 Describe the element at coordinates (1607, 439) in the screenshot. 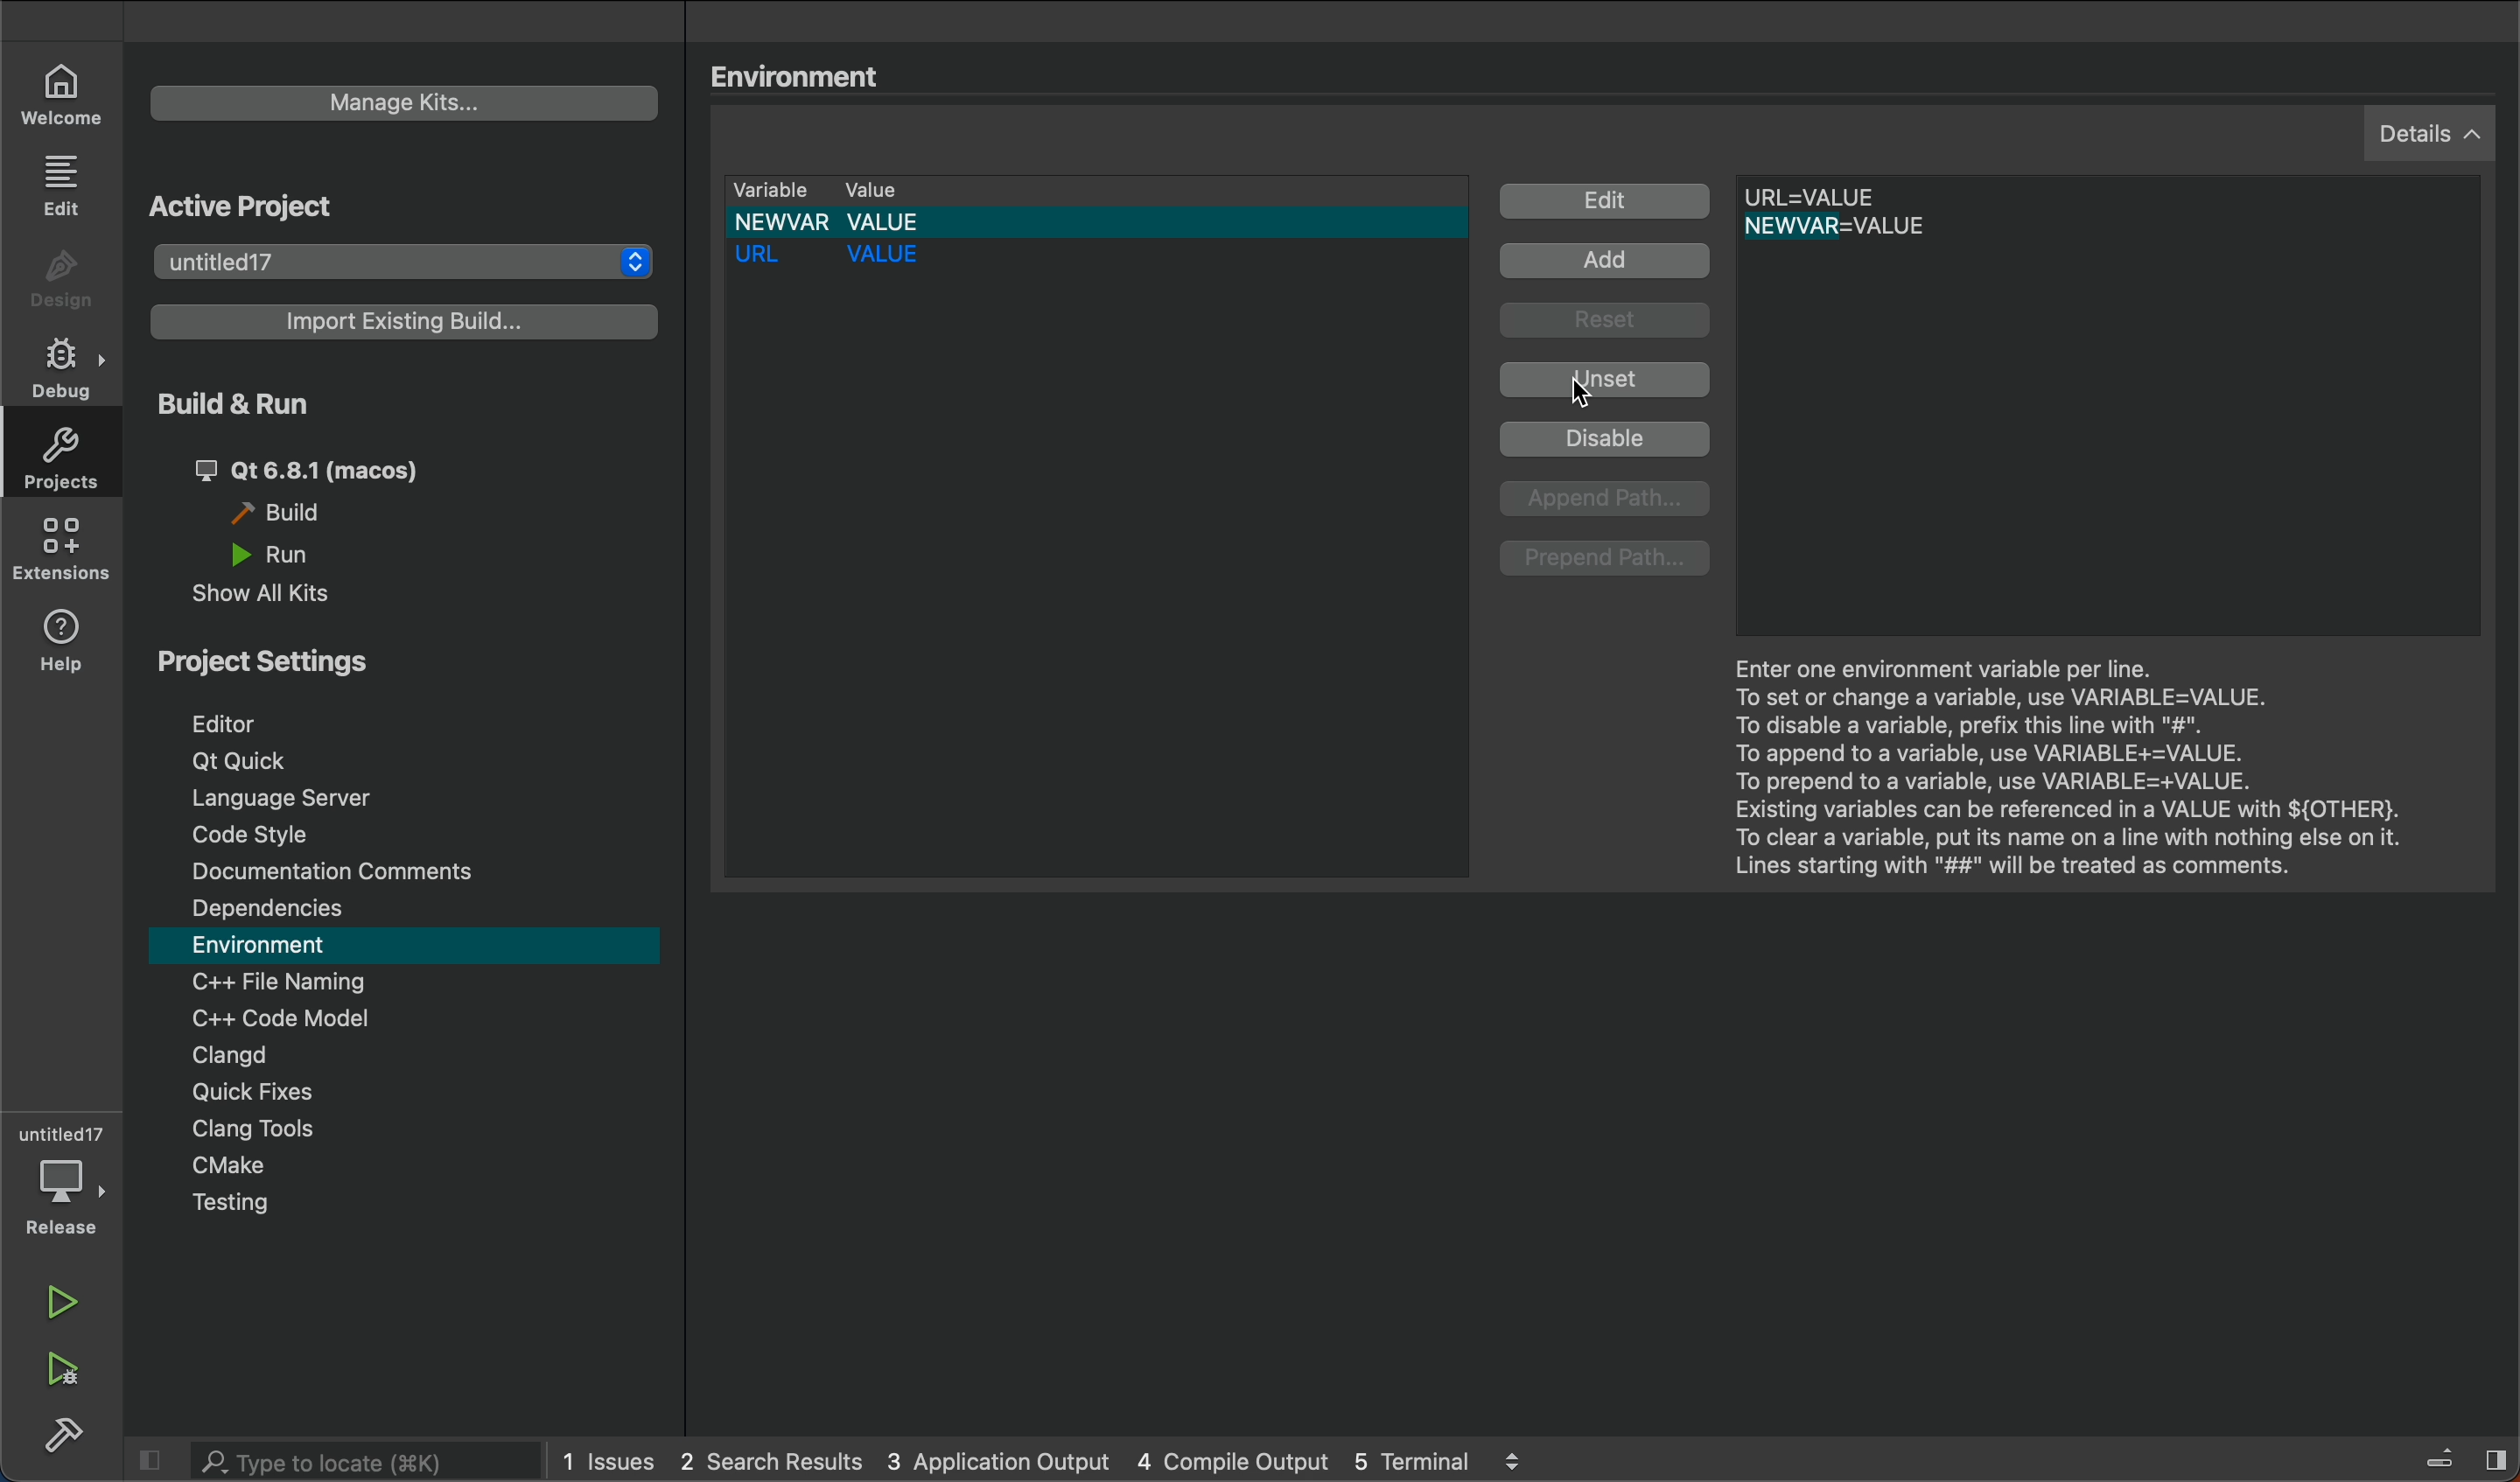

I see `disable` at that location.